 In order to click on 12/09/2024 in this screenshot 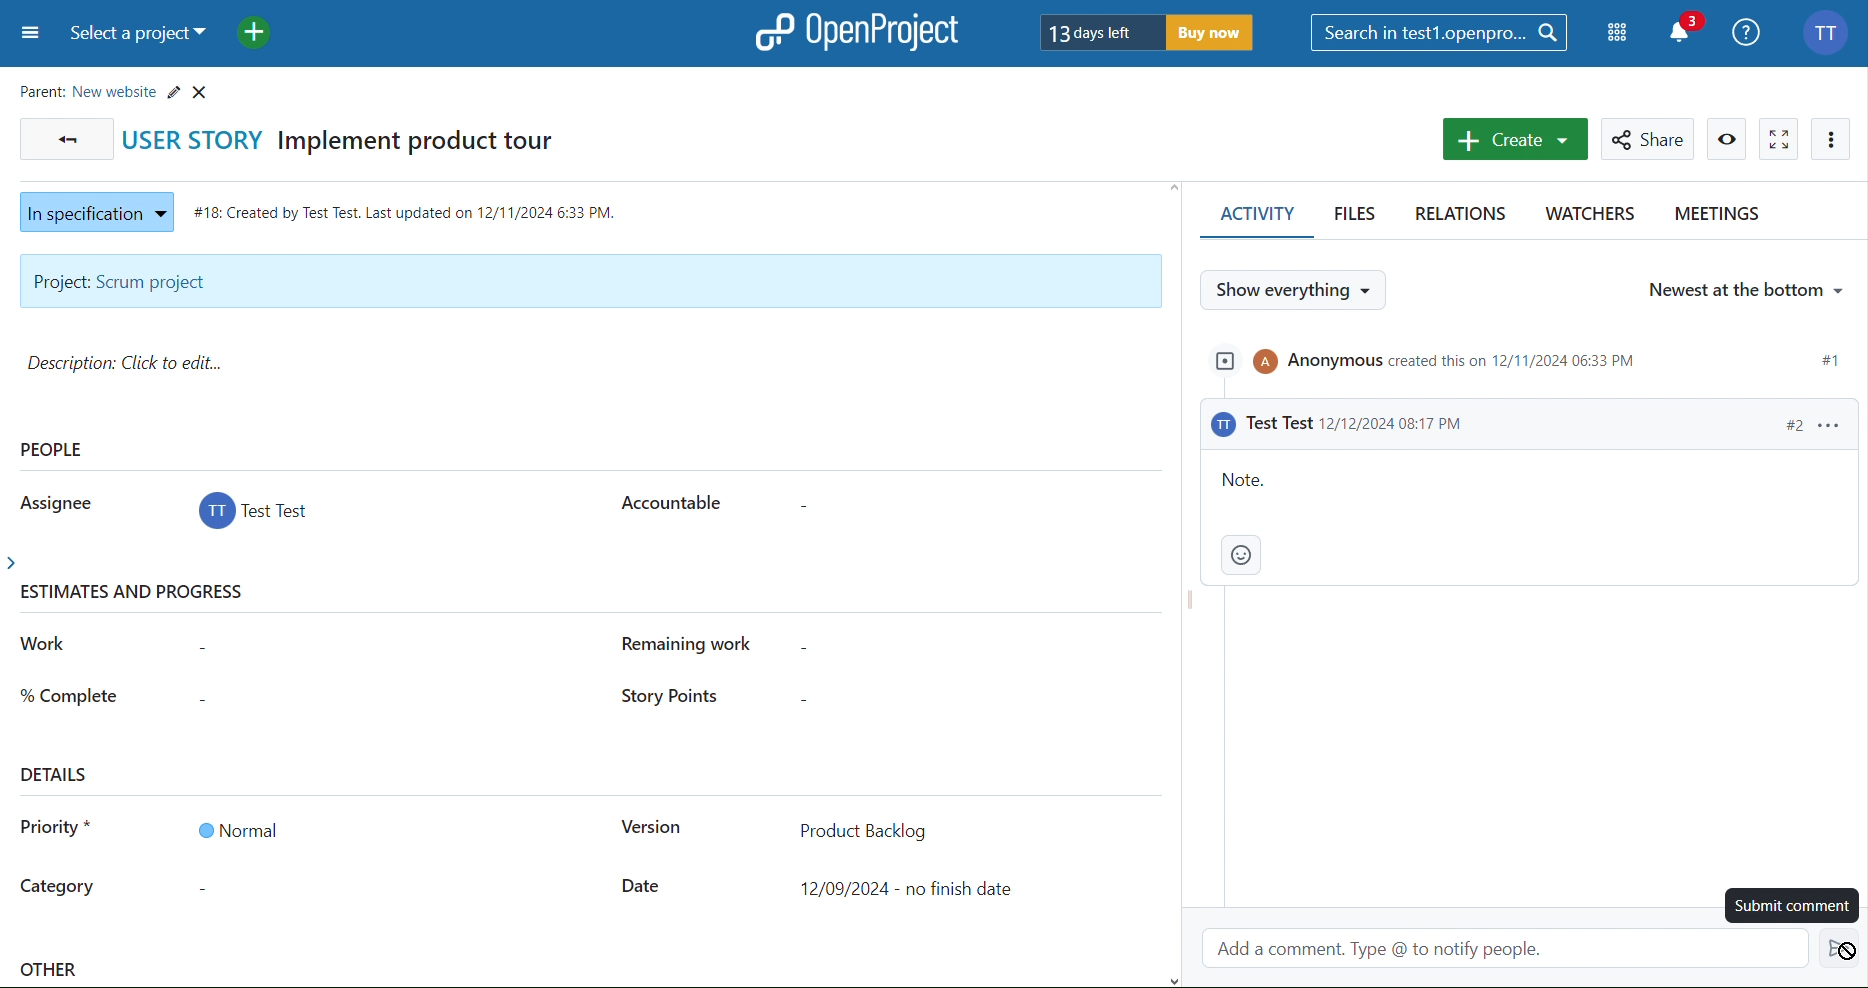, I will do `click(912, 889)`.